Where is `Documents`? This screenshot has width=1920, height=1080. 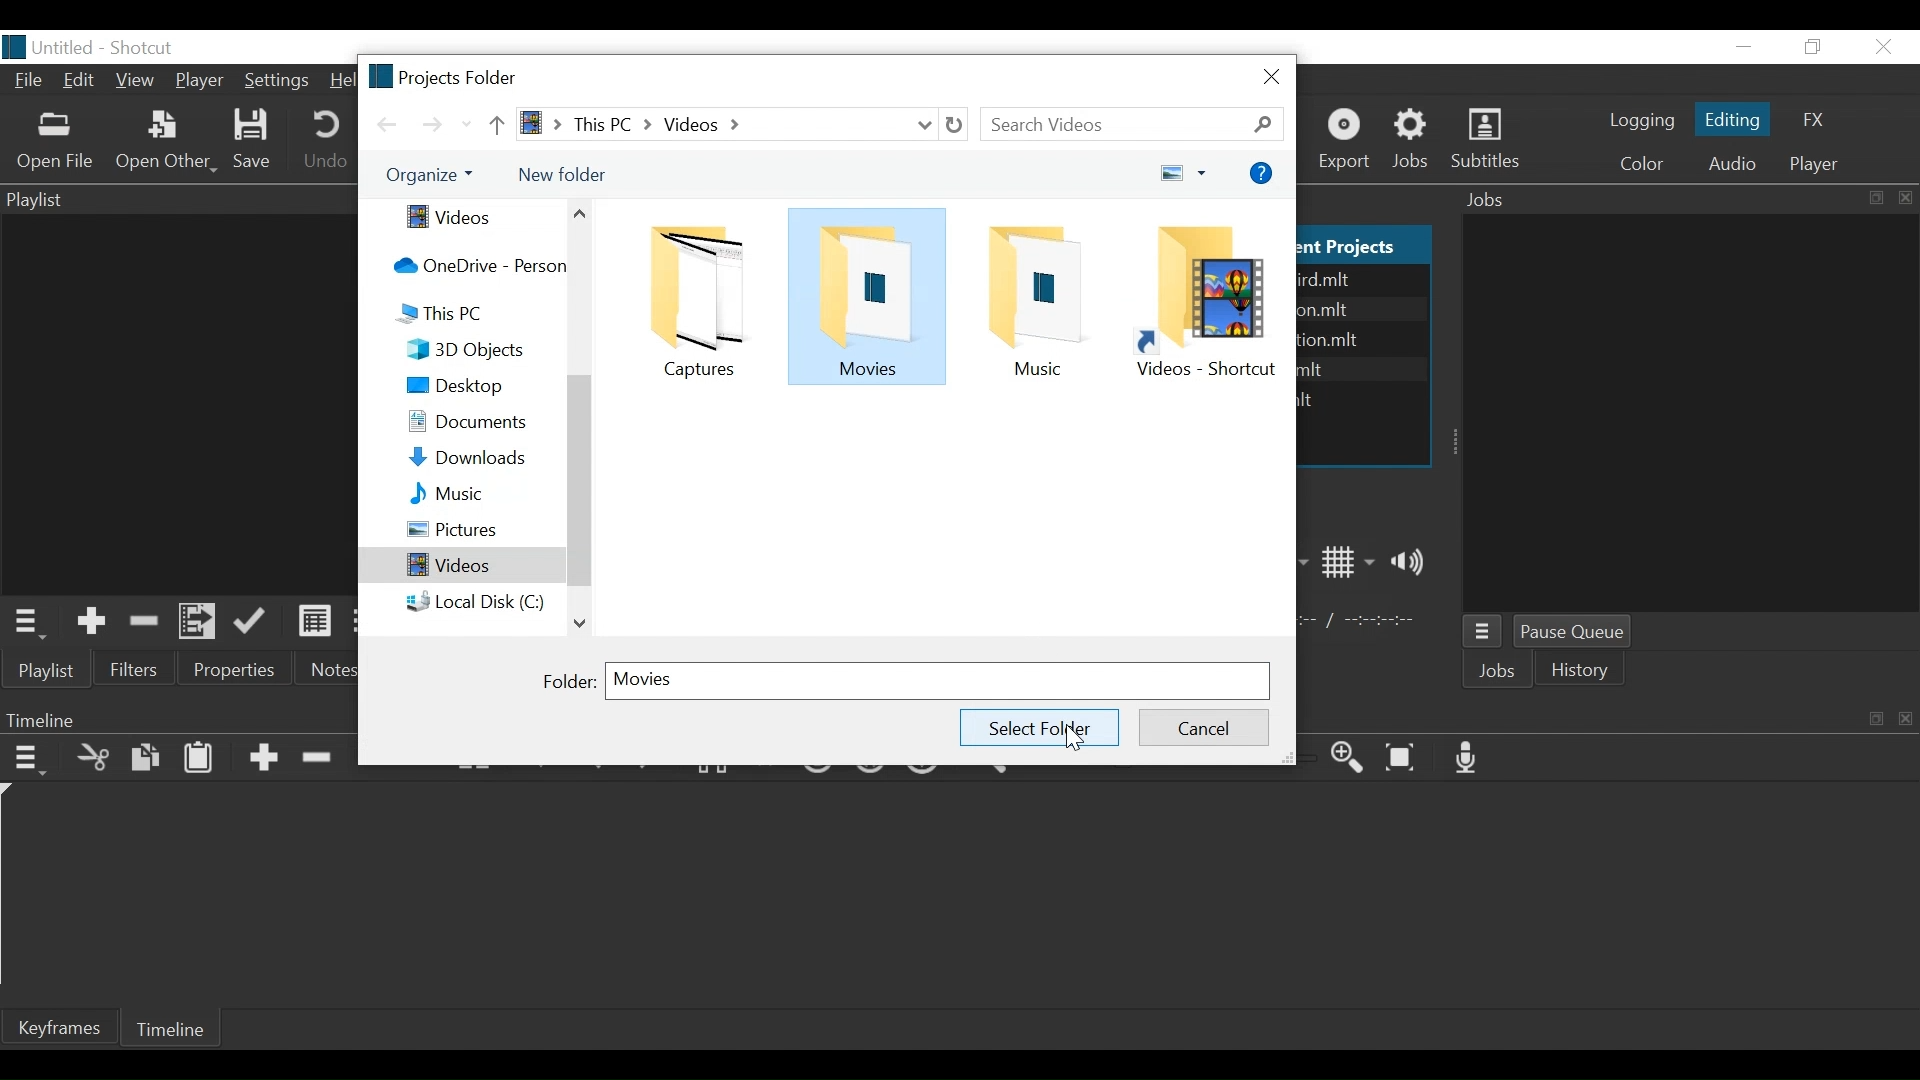
Documents is located at coordinates (477, 420).